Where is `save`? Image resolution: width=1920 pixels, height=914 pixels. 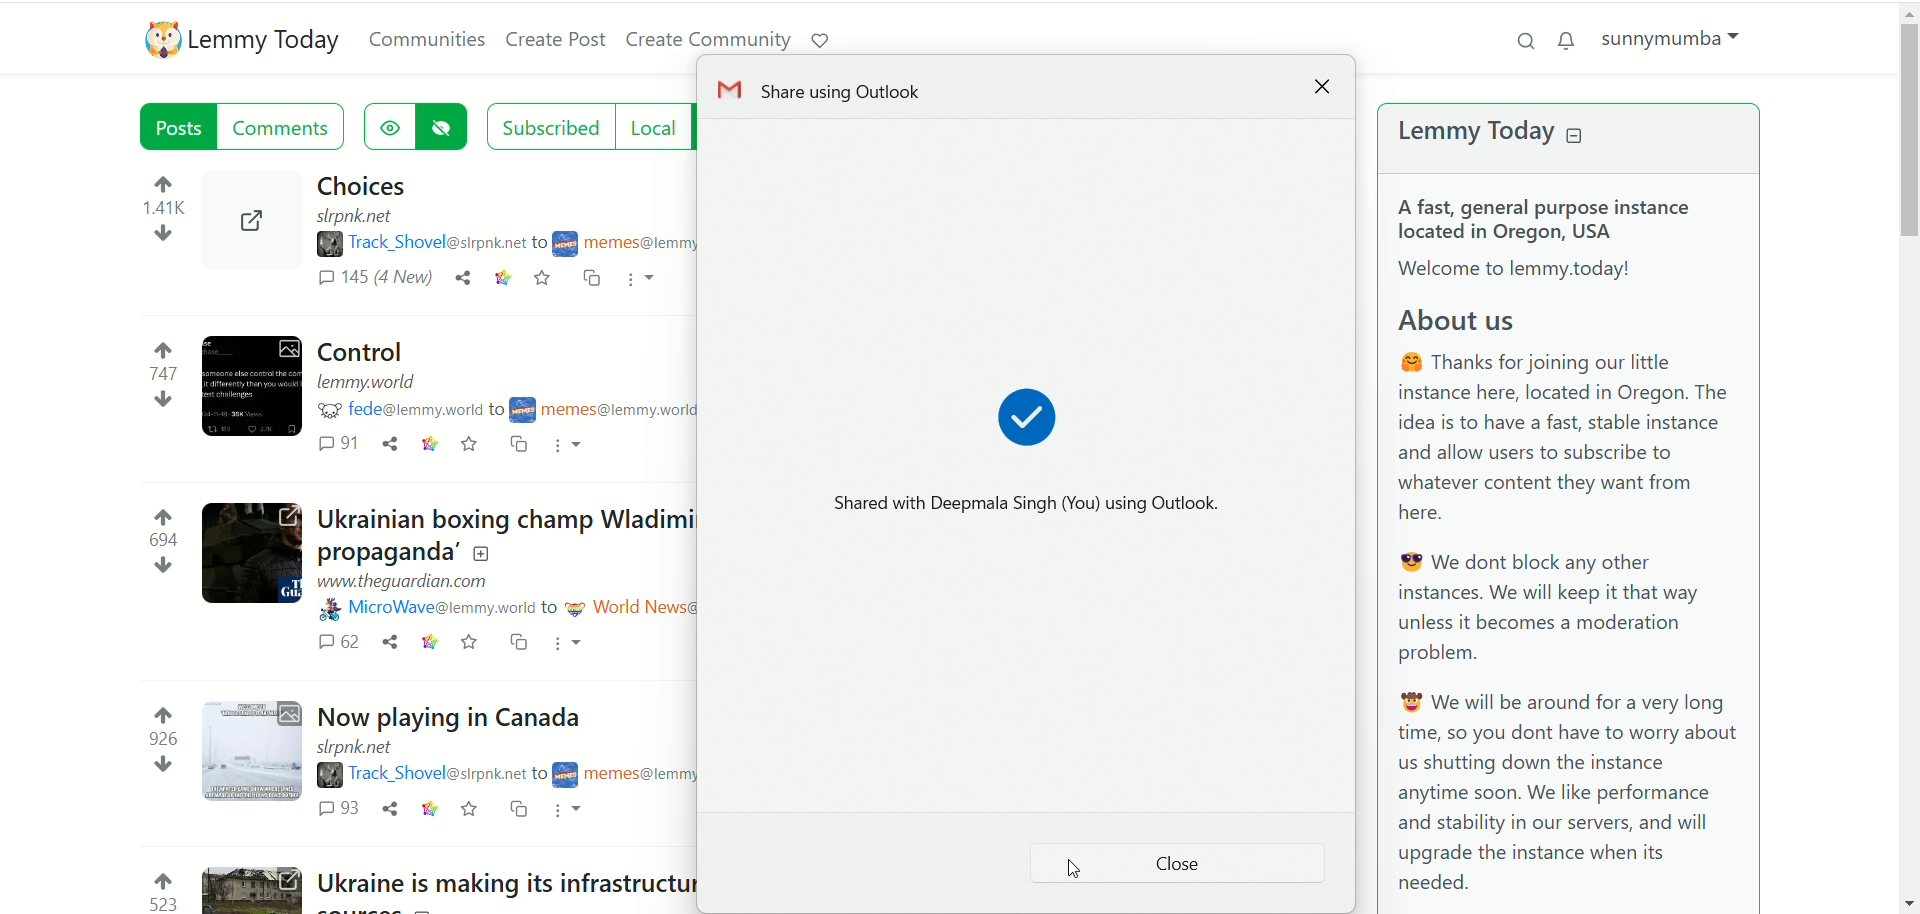
save is located at coordinates (466, 808).